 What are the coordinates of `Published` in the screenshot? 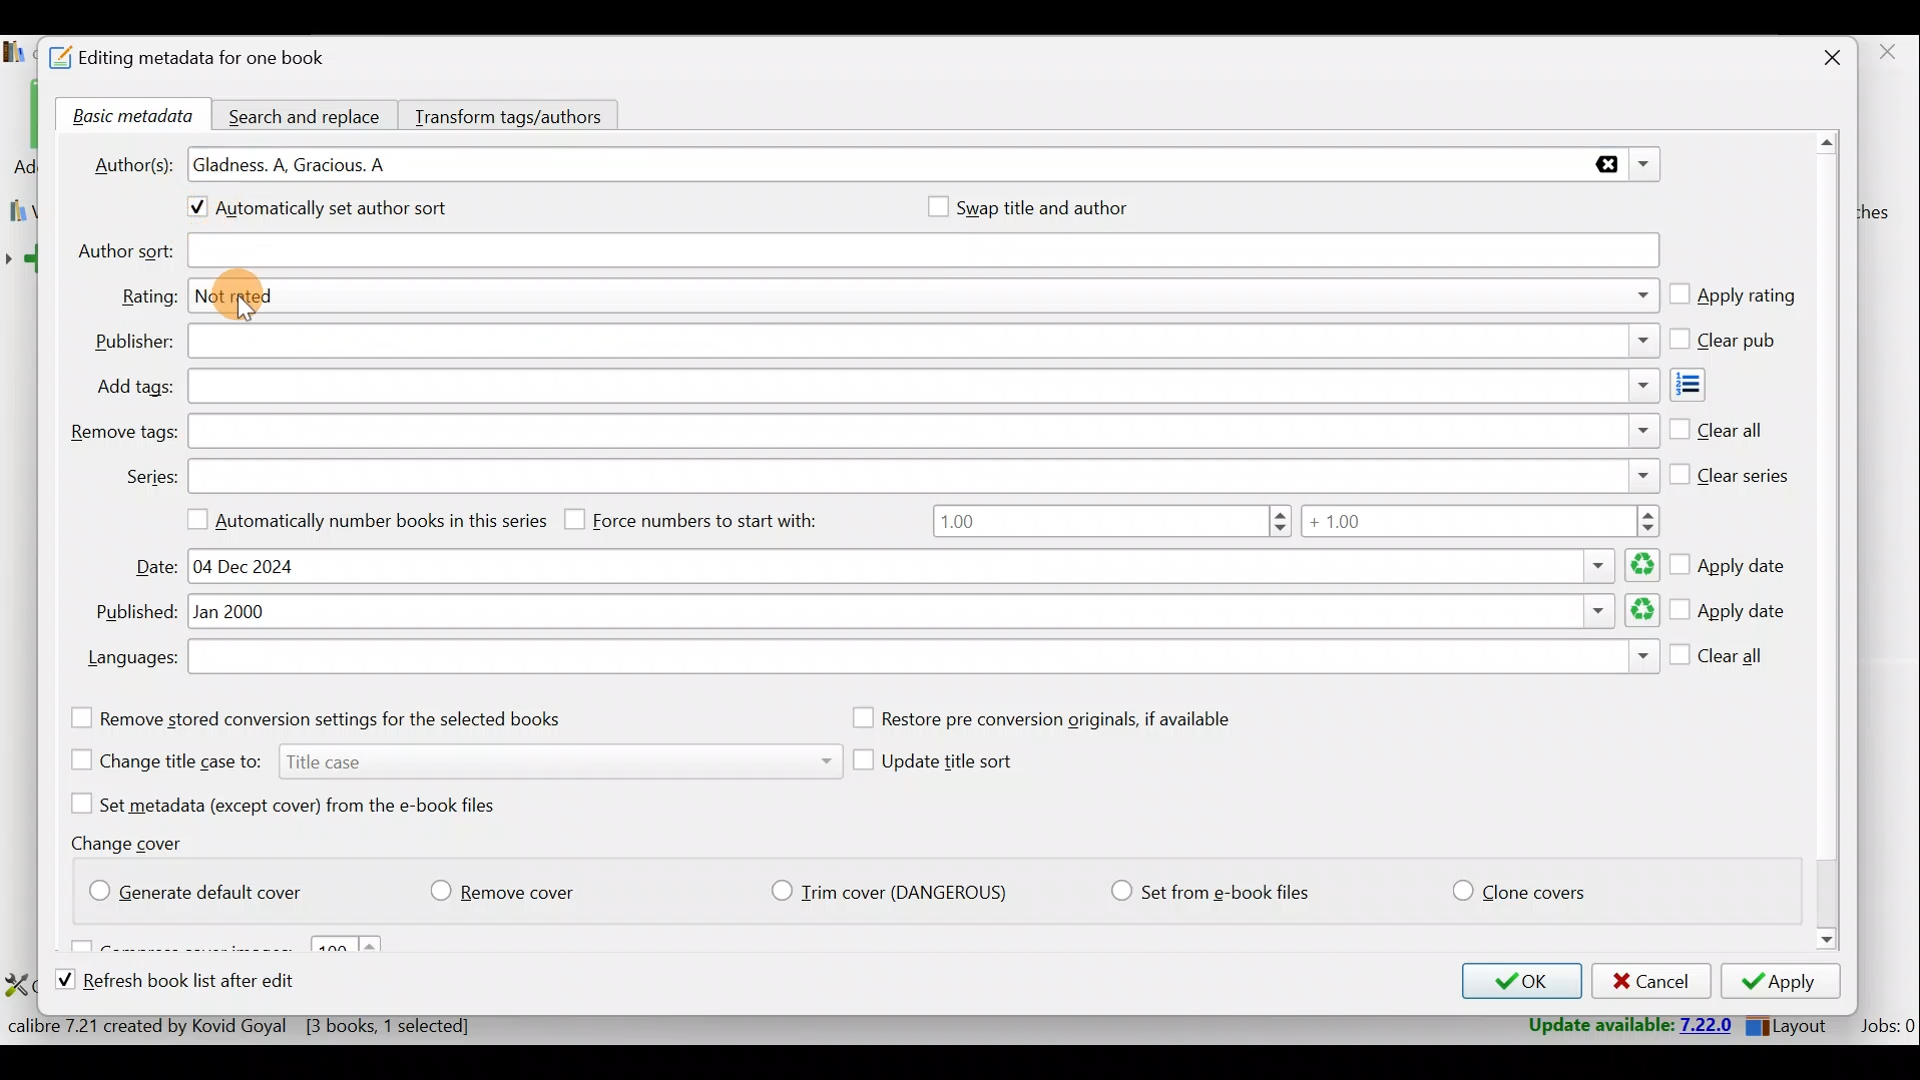 It's located at (925, 613).